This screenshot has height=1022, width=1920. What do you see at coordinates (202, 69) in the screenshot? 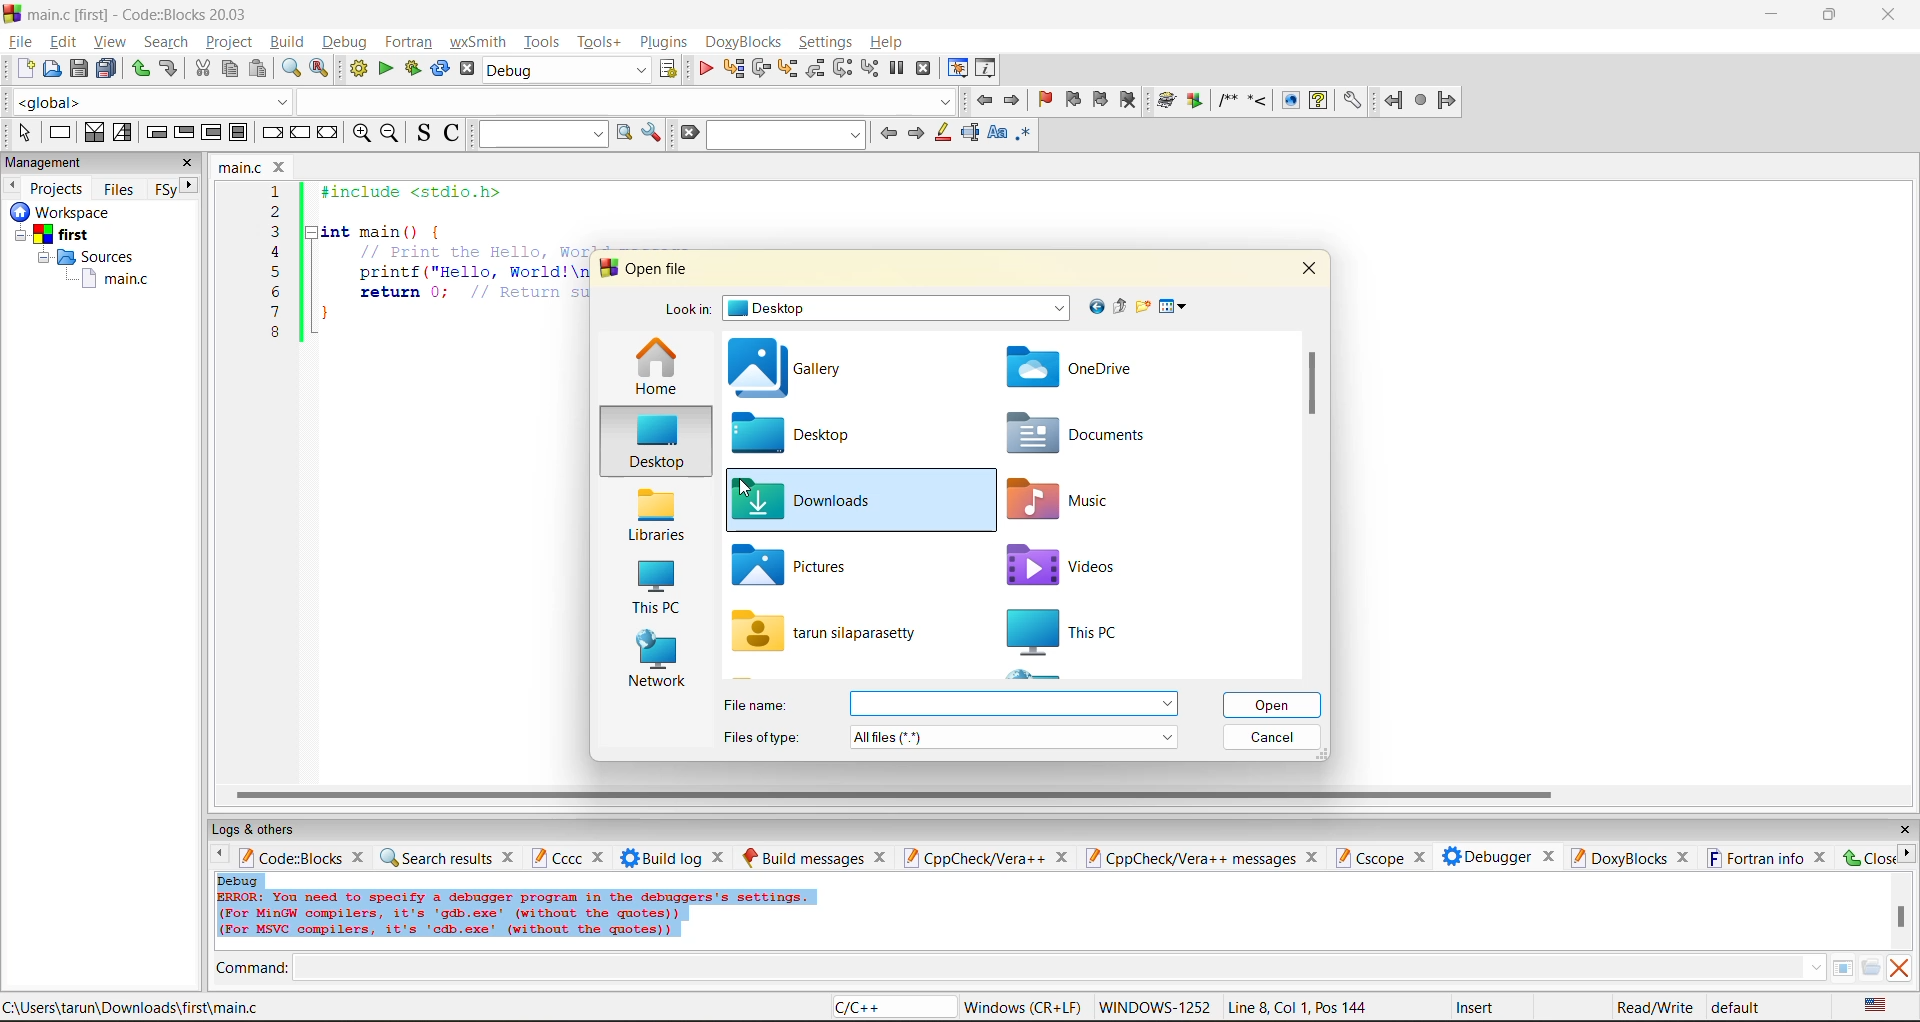
I see `cut` at bounding box center [202, 69].